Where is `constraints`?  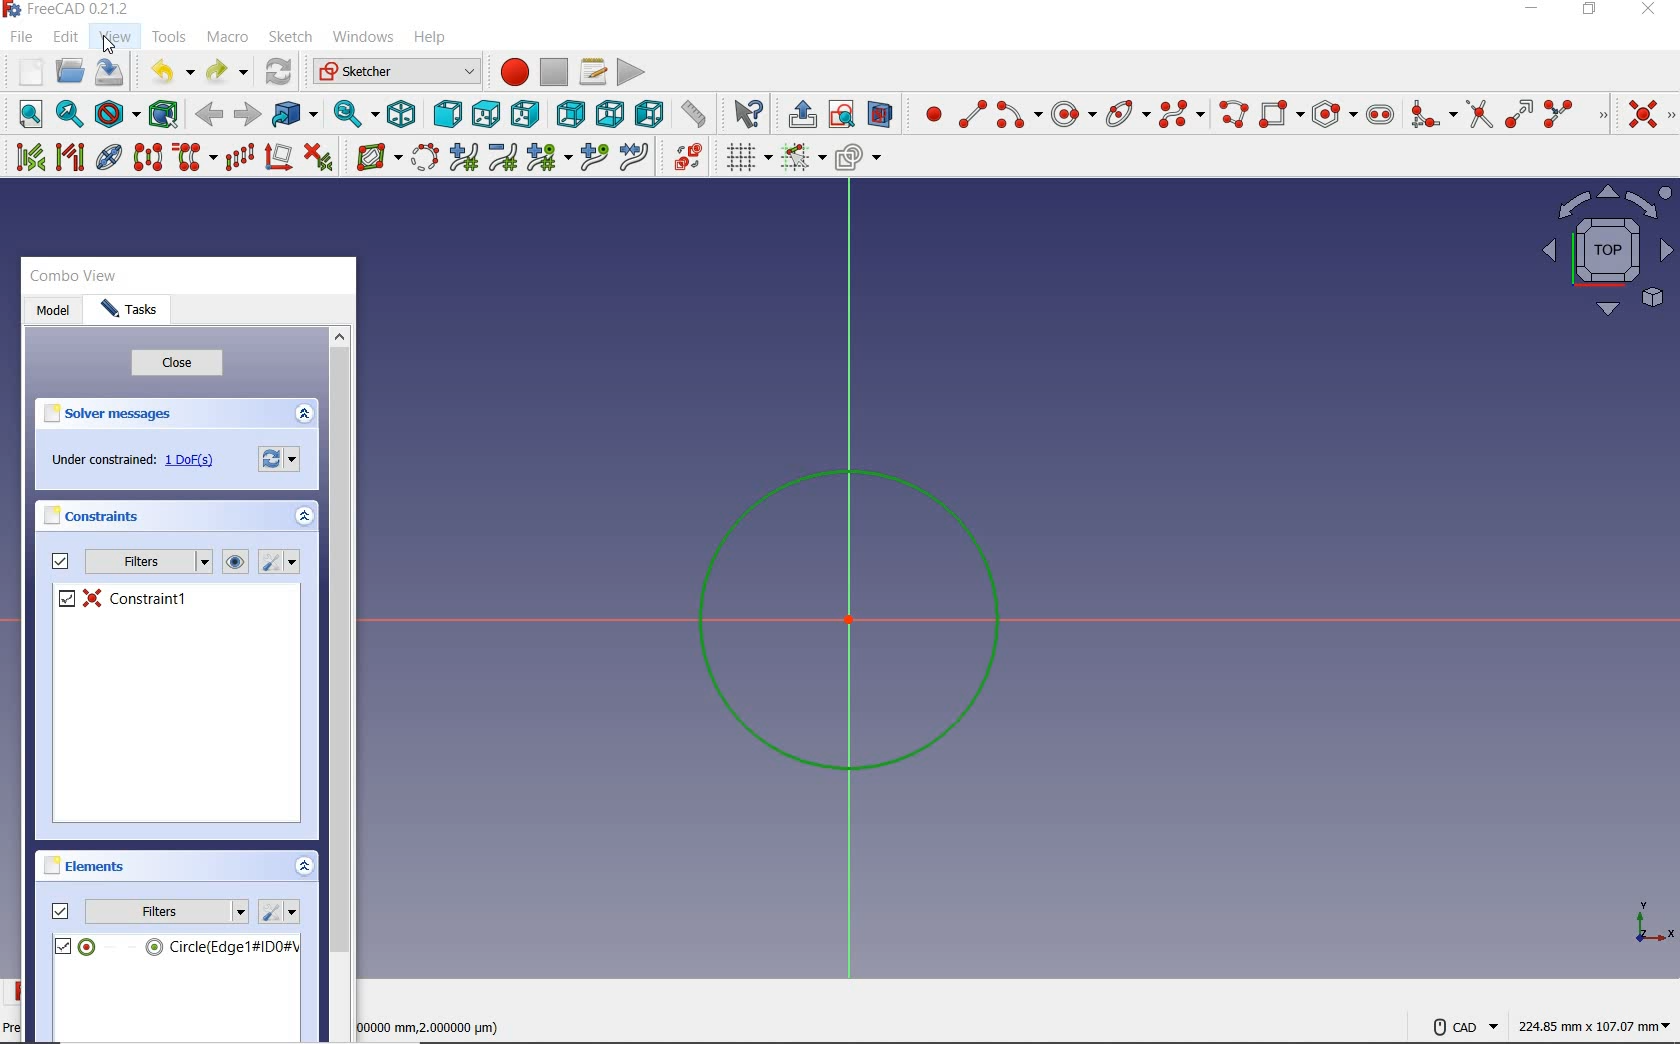 constraints is located at coordinates (102, 517).